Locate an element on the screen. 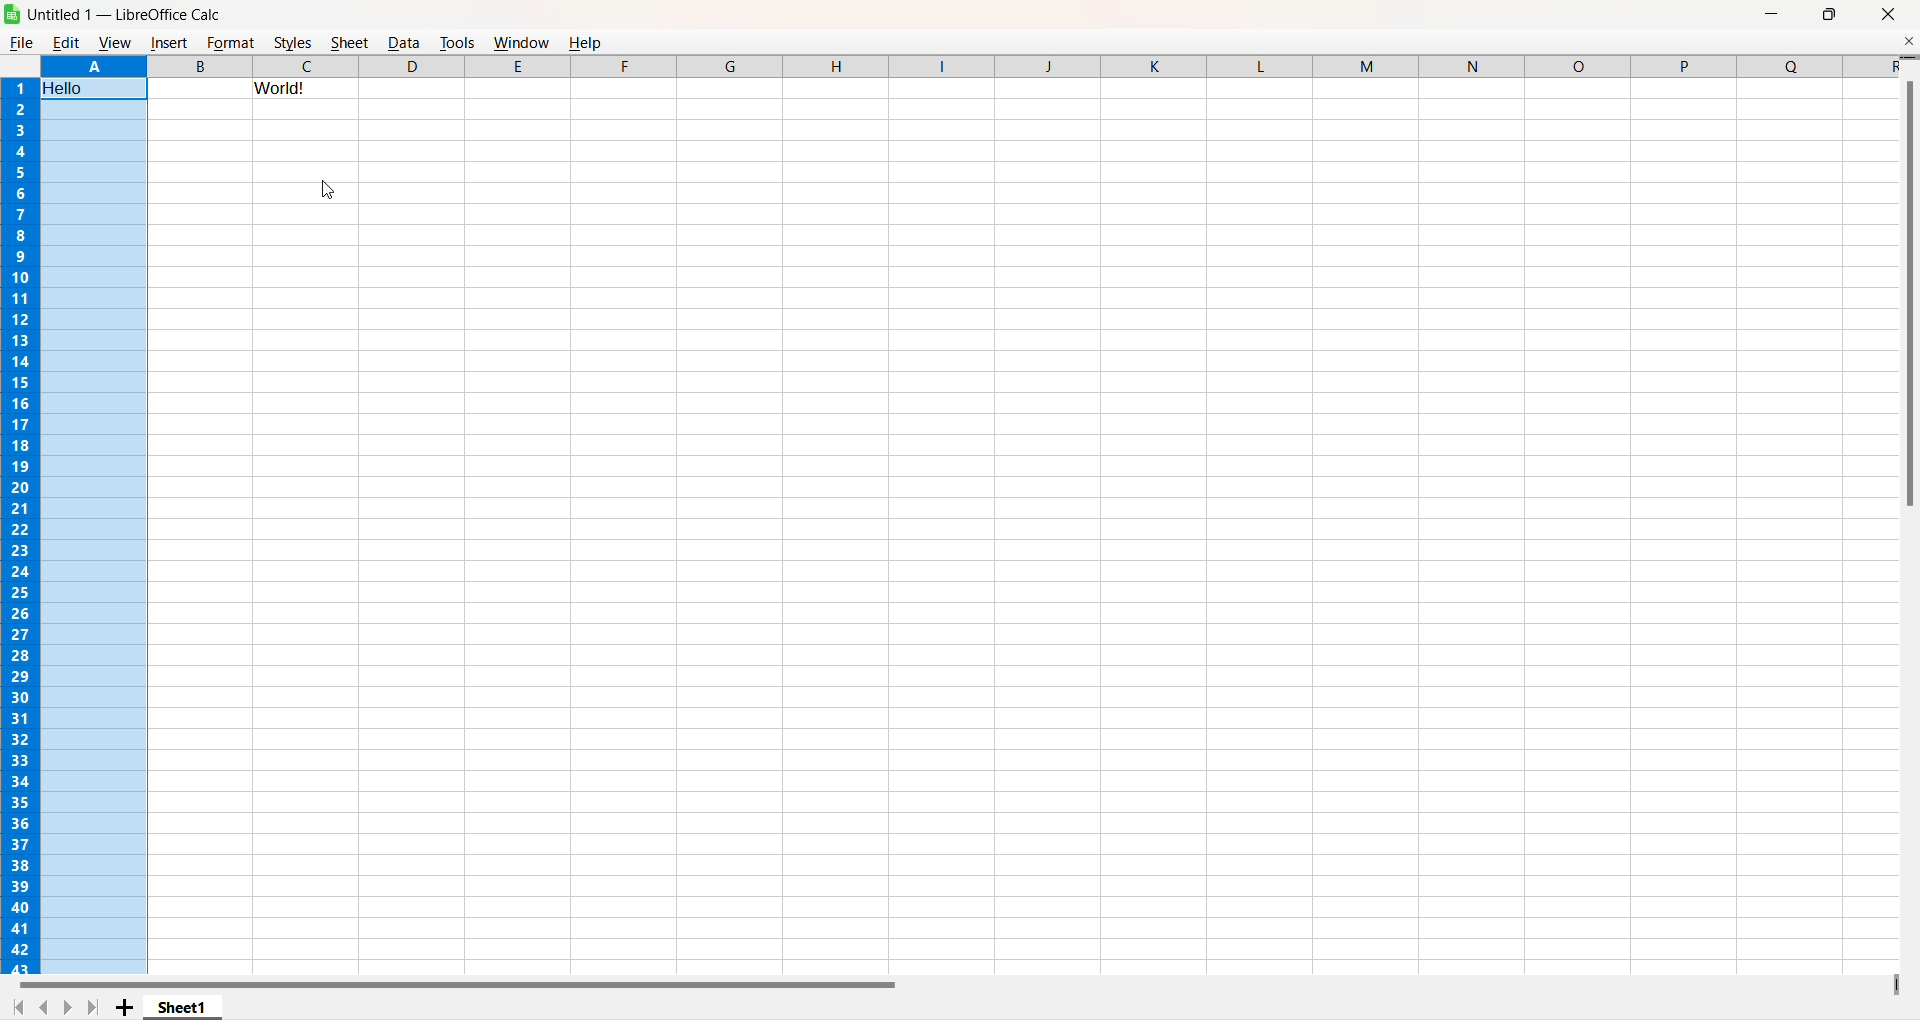 The width and height of the screenshot is (1920, 1020). Format is located at coordinates (230, 42).